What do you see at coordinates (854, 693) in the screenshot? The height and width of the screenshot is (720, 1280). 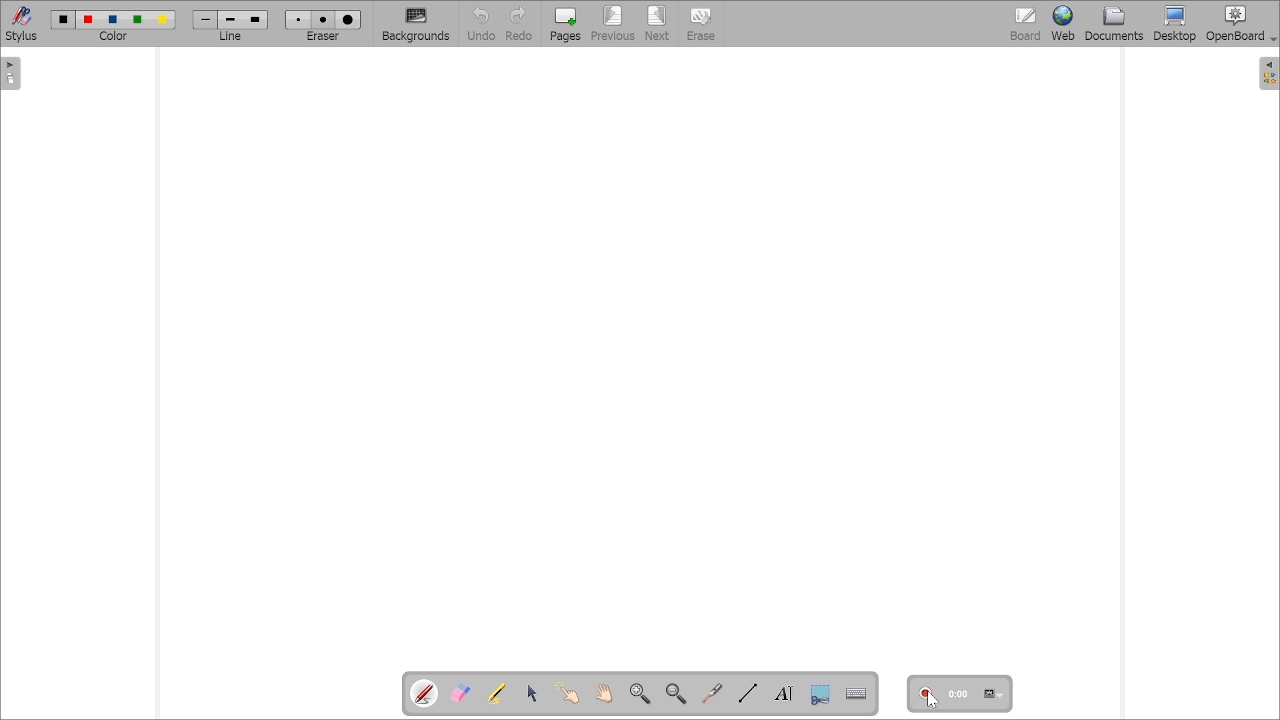 I see `Display virtual keyboard` at bounding box center [854, 693].